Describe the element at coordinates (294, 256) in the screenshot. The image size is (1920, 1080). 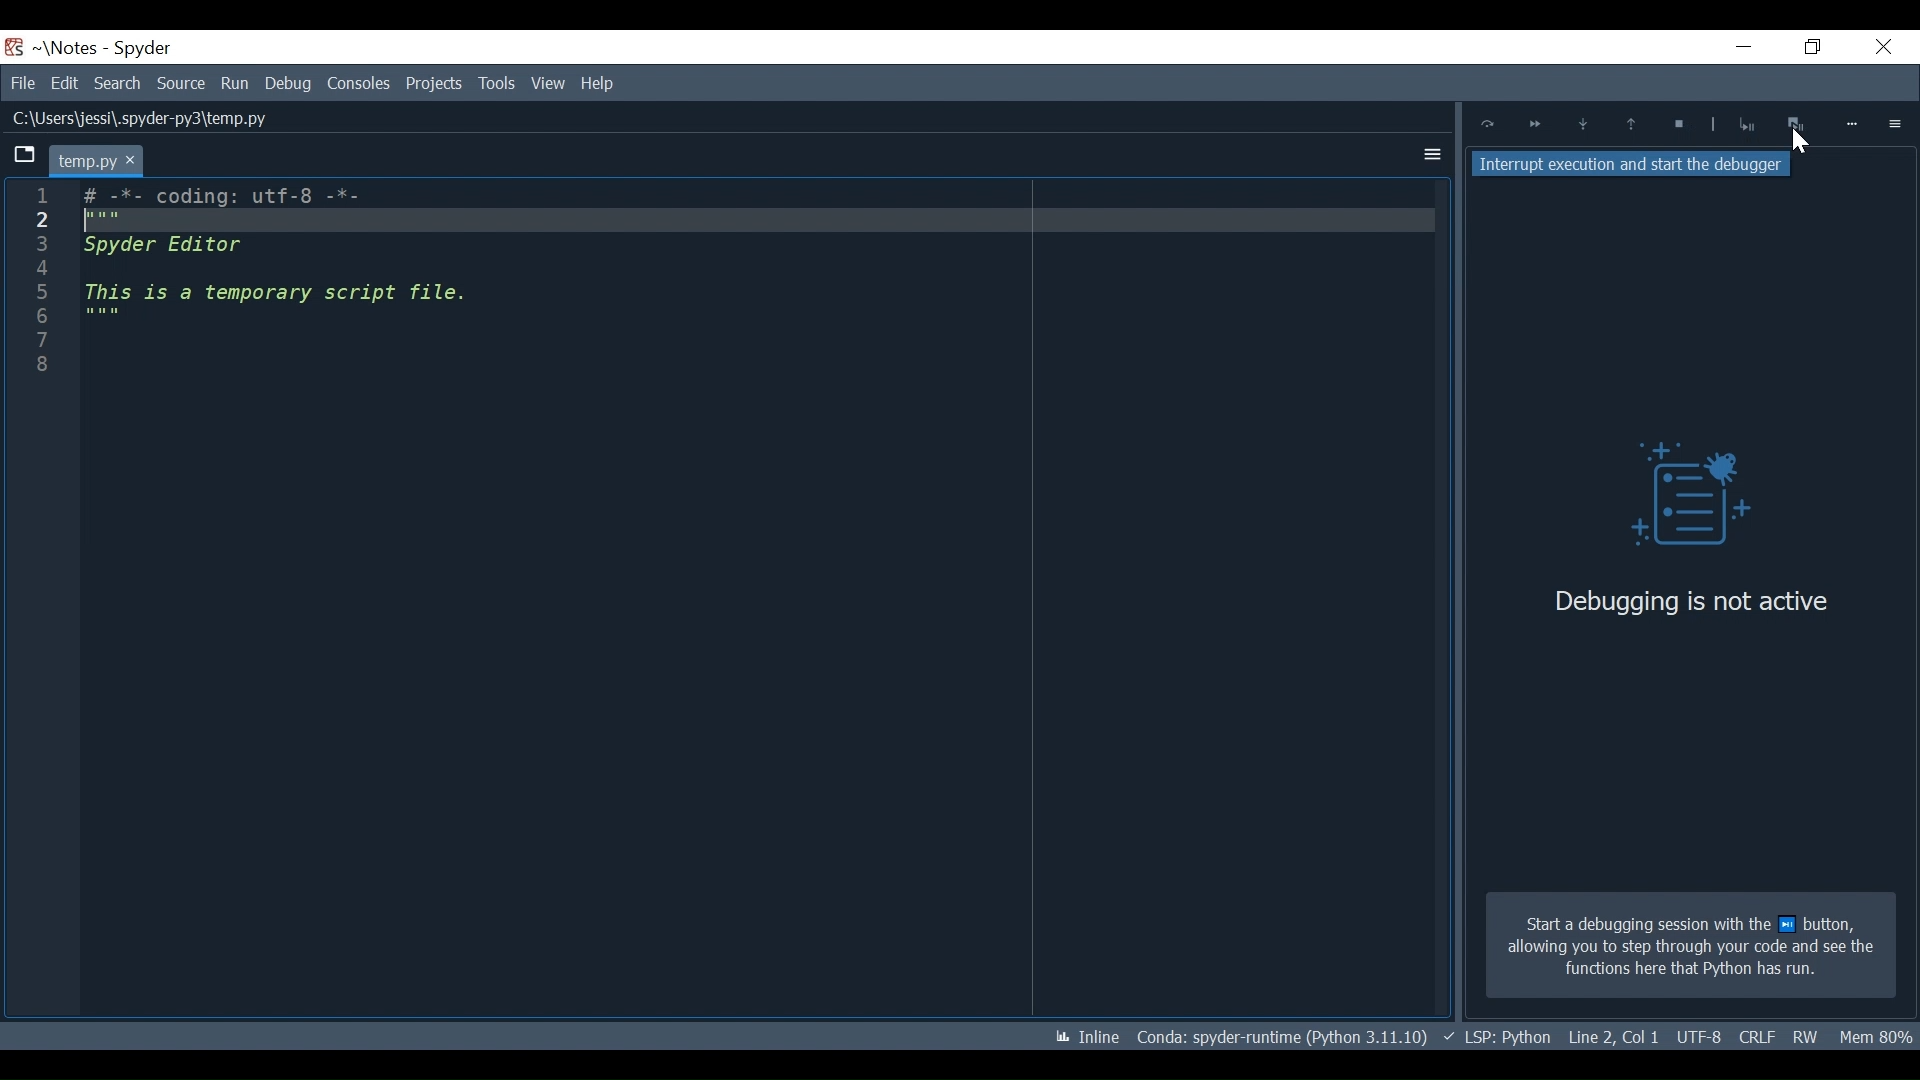
I see `Editor` at that location.